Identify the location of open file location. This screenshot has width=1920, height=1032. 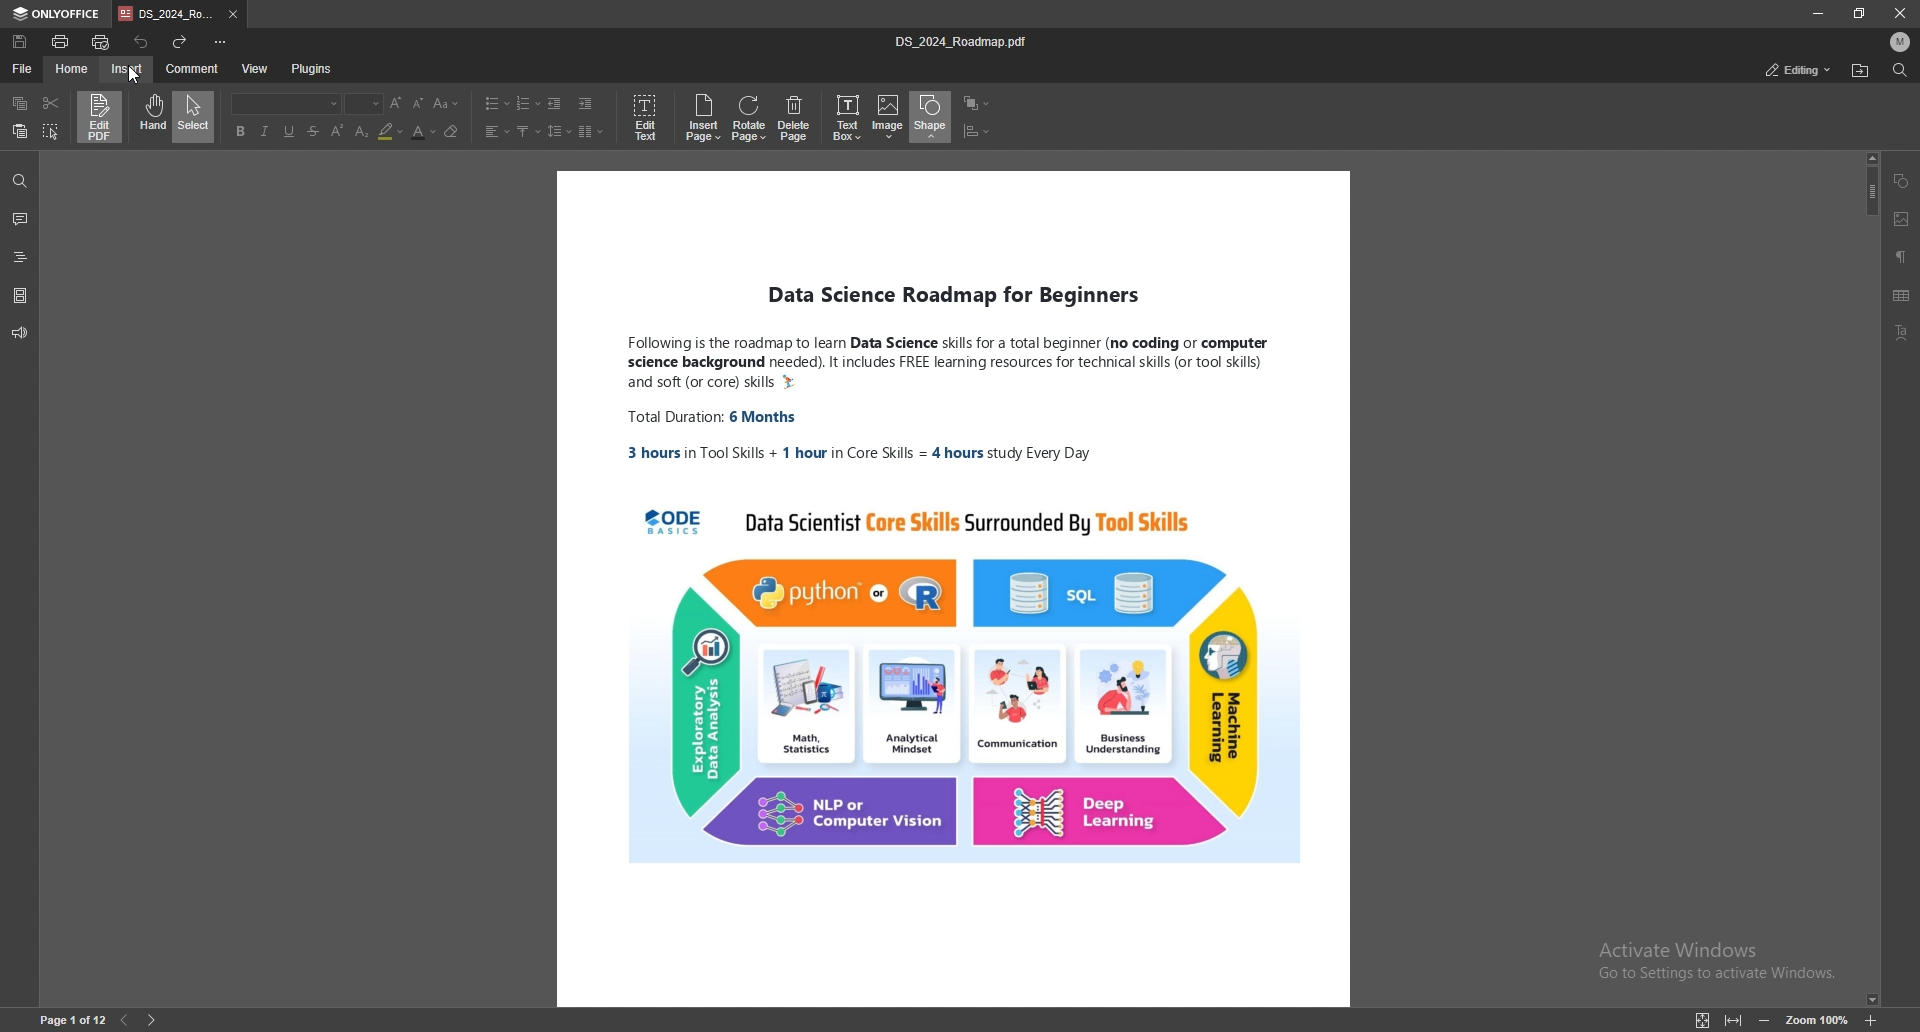
(1859, 71).